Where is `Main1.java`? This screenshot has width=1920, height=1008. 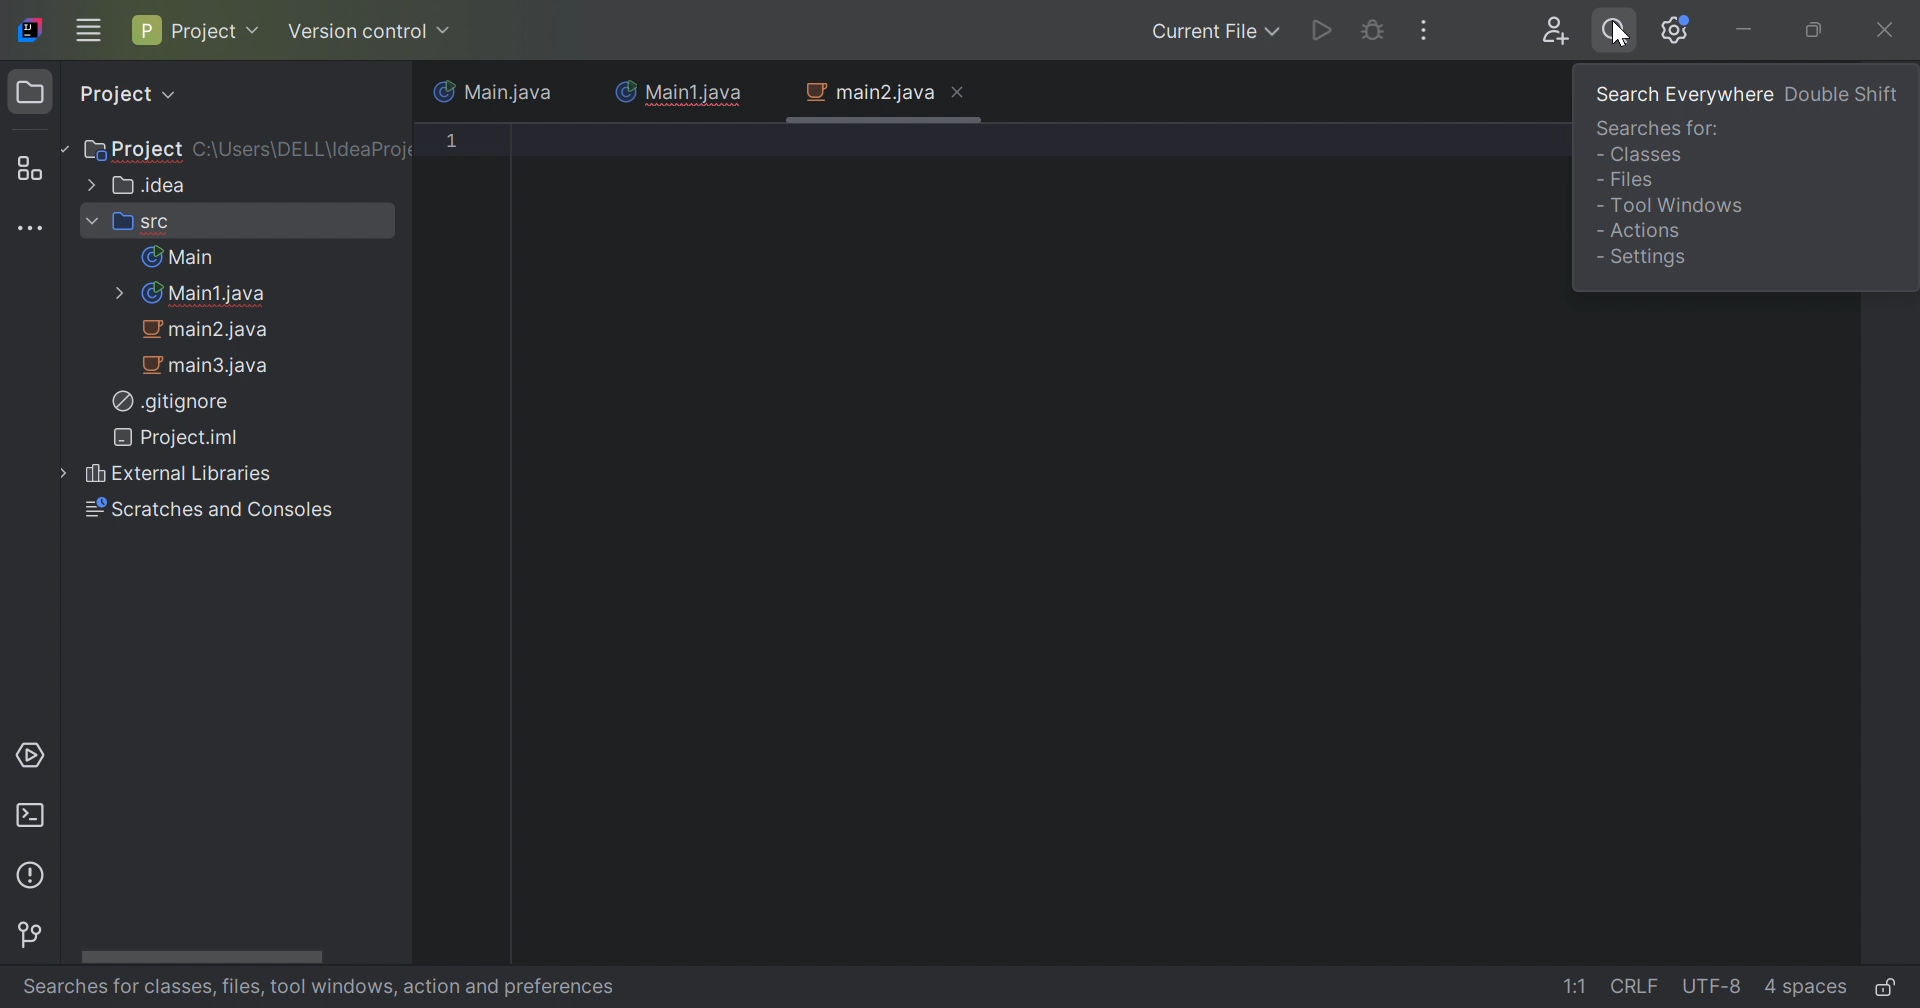 Main1.java is located at coordinates (679, 91).